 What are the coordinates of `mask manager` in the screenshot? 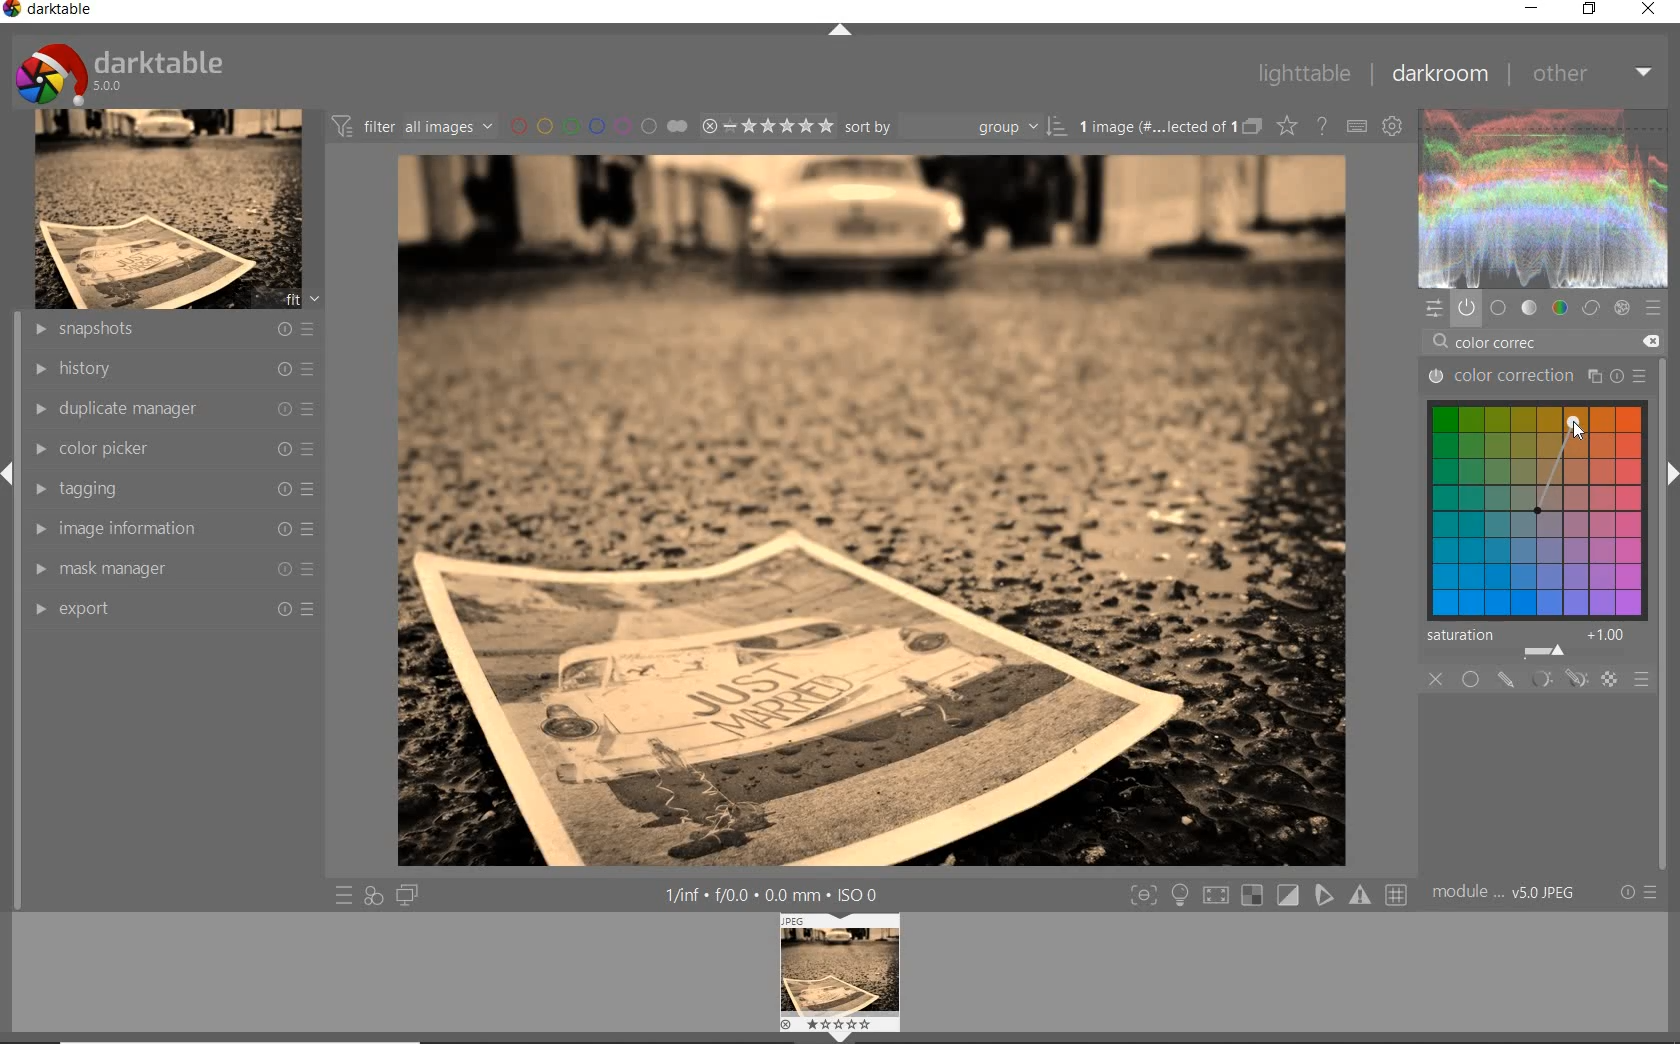 It's located at (176, 567).